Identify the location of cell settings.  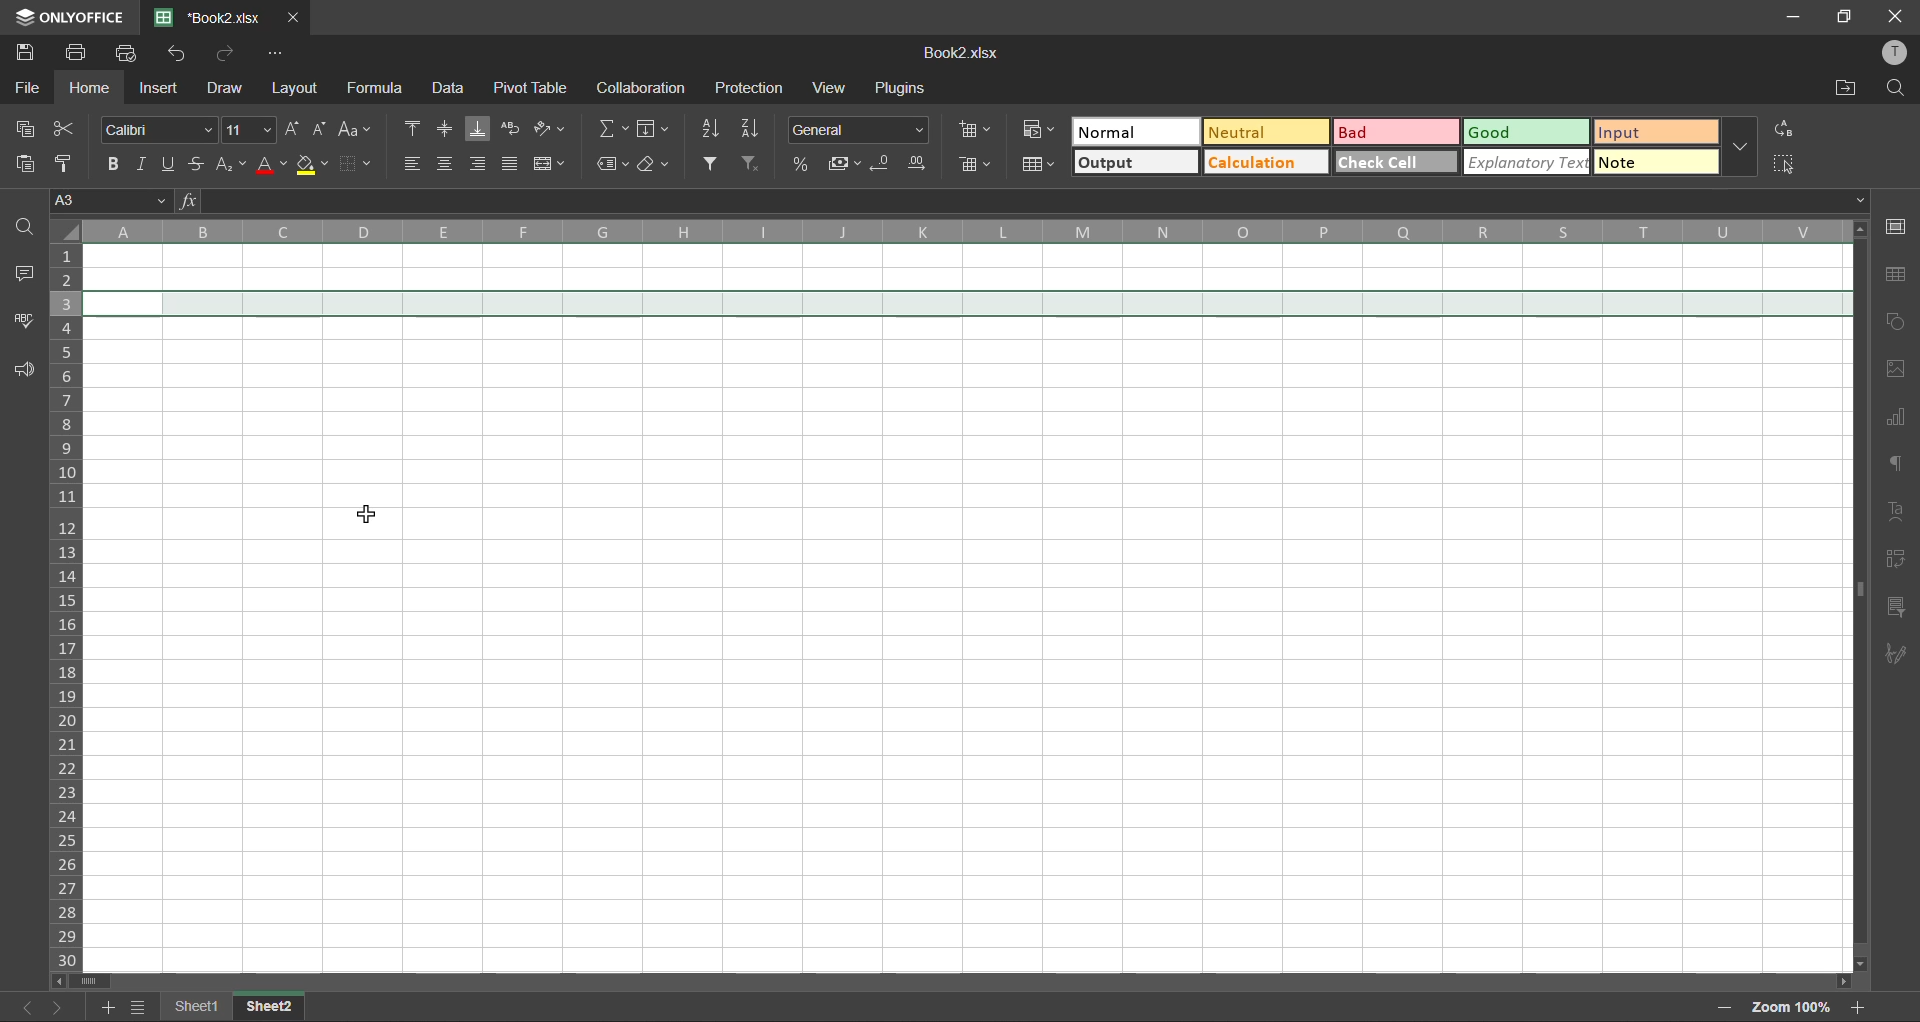
(1901, 226).